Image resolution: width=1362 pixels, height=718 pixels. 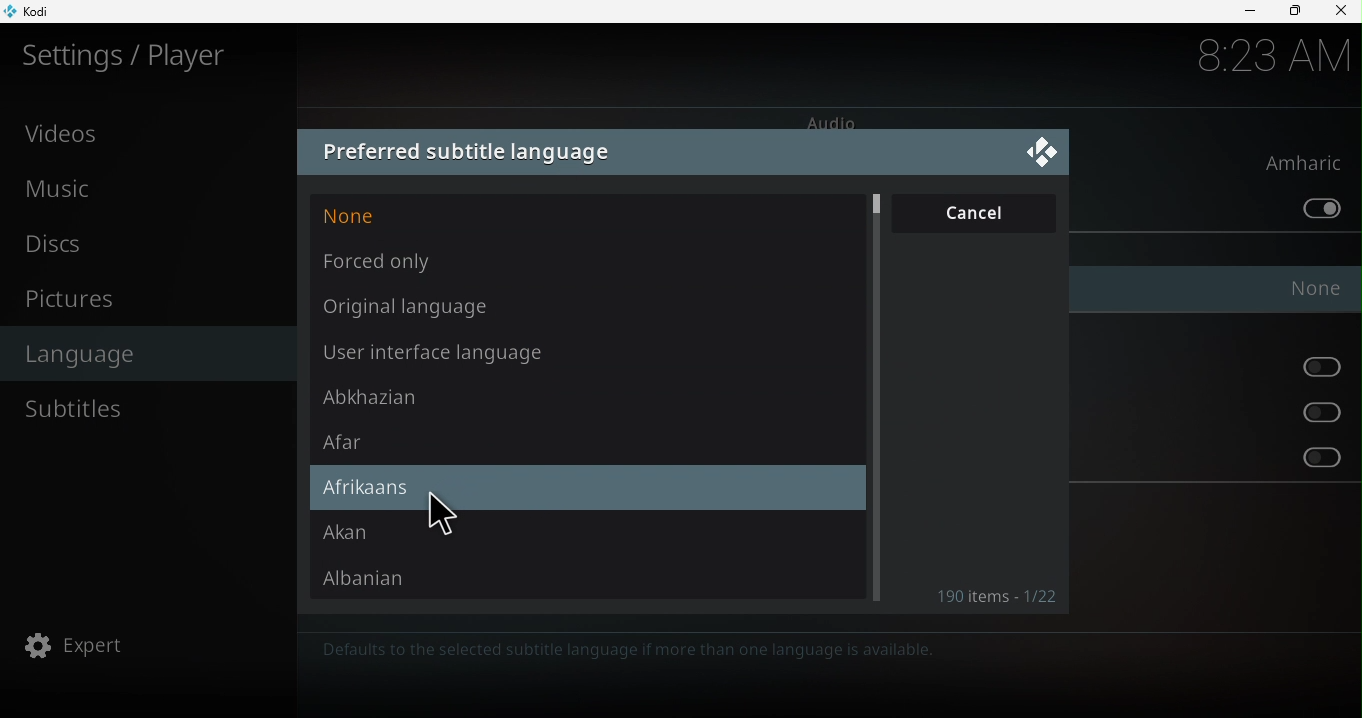 What do you see at coordinates (151, 352) in the screenshot?
I see `Language` at bounding box center [151, 352].